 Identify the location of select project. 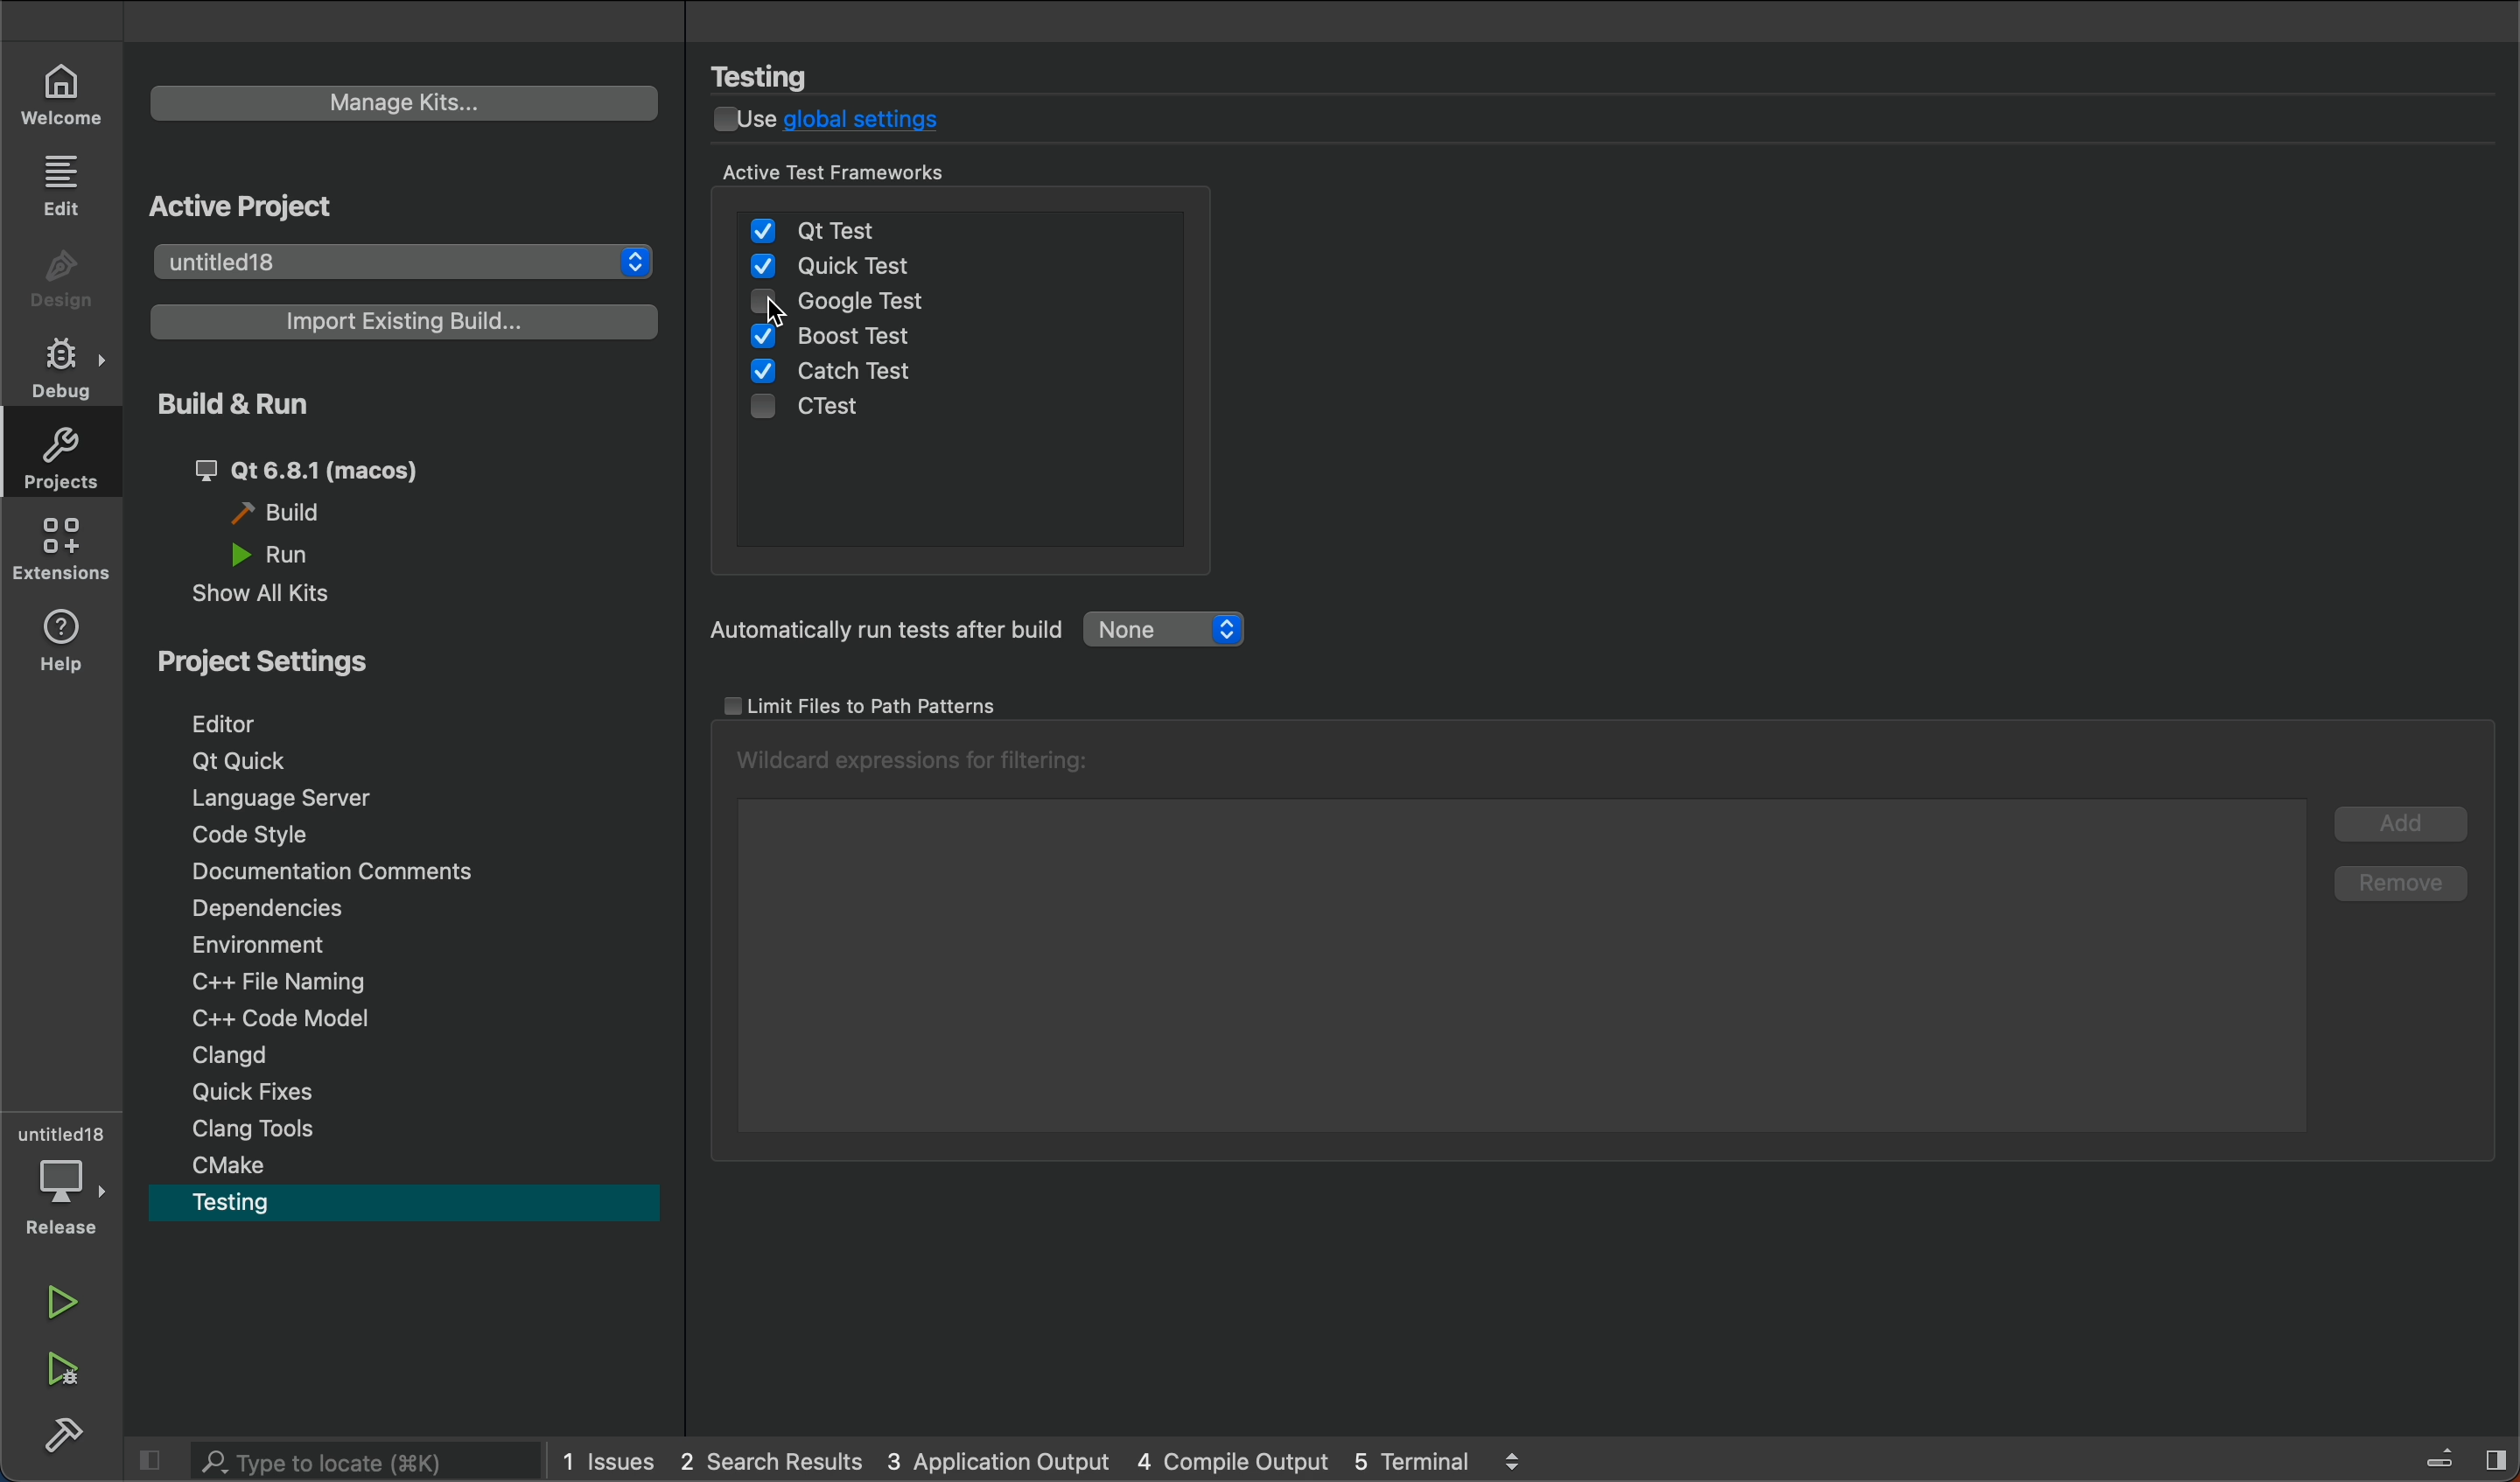
(408, 258).